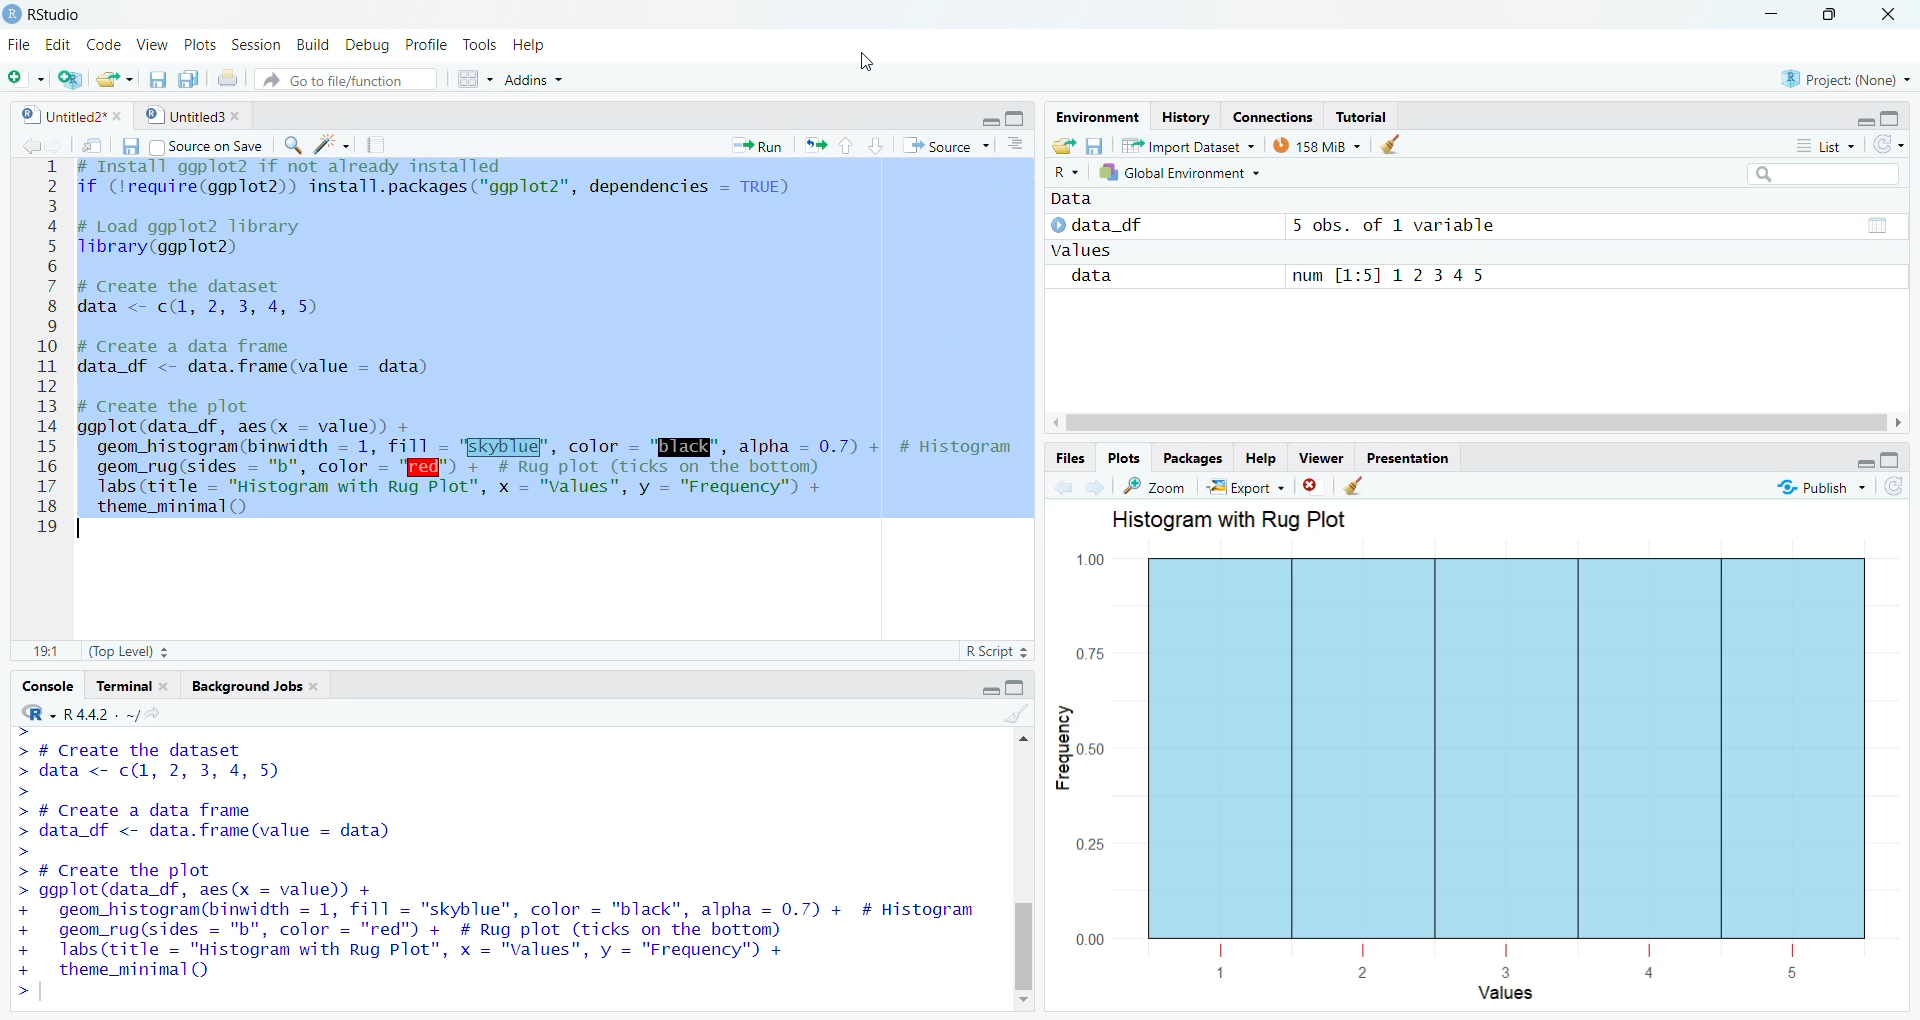 This screenshot has height=1020, width=1920. I want to click on maximize/minimize, so click(1880, 115).